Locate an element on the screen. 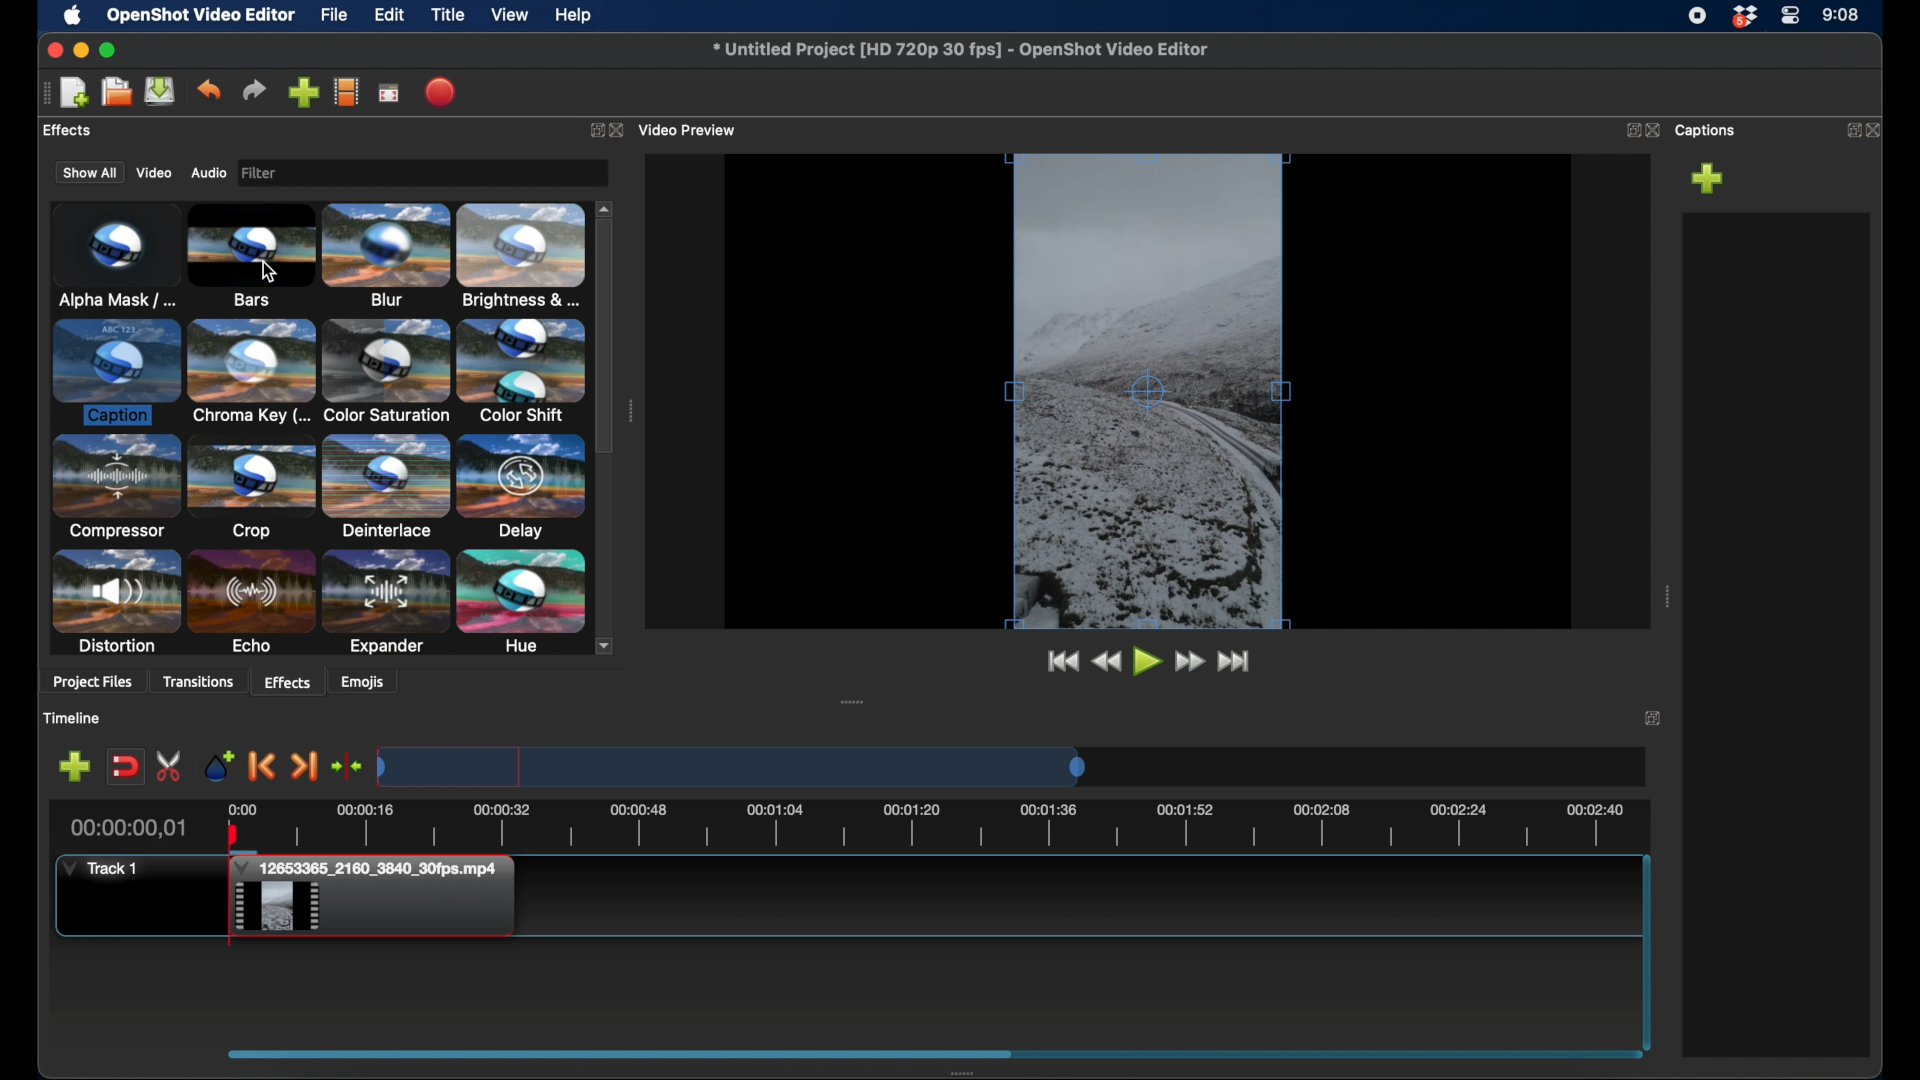 This screenshot has height=1080, width=1920. delay is located at coordinates (519, 486).